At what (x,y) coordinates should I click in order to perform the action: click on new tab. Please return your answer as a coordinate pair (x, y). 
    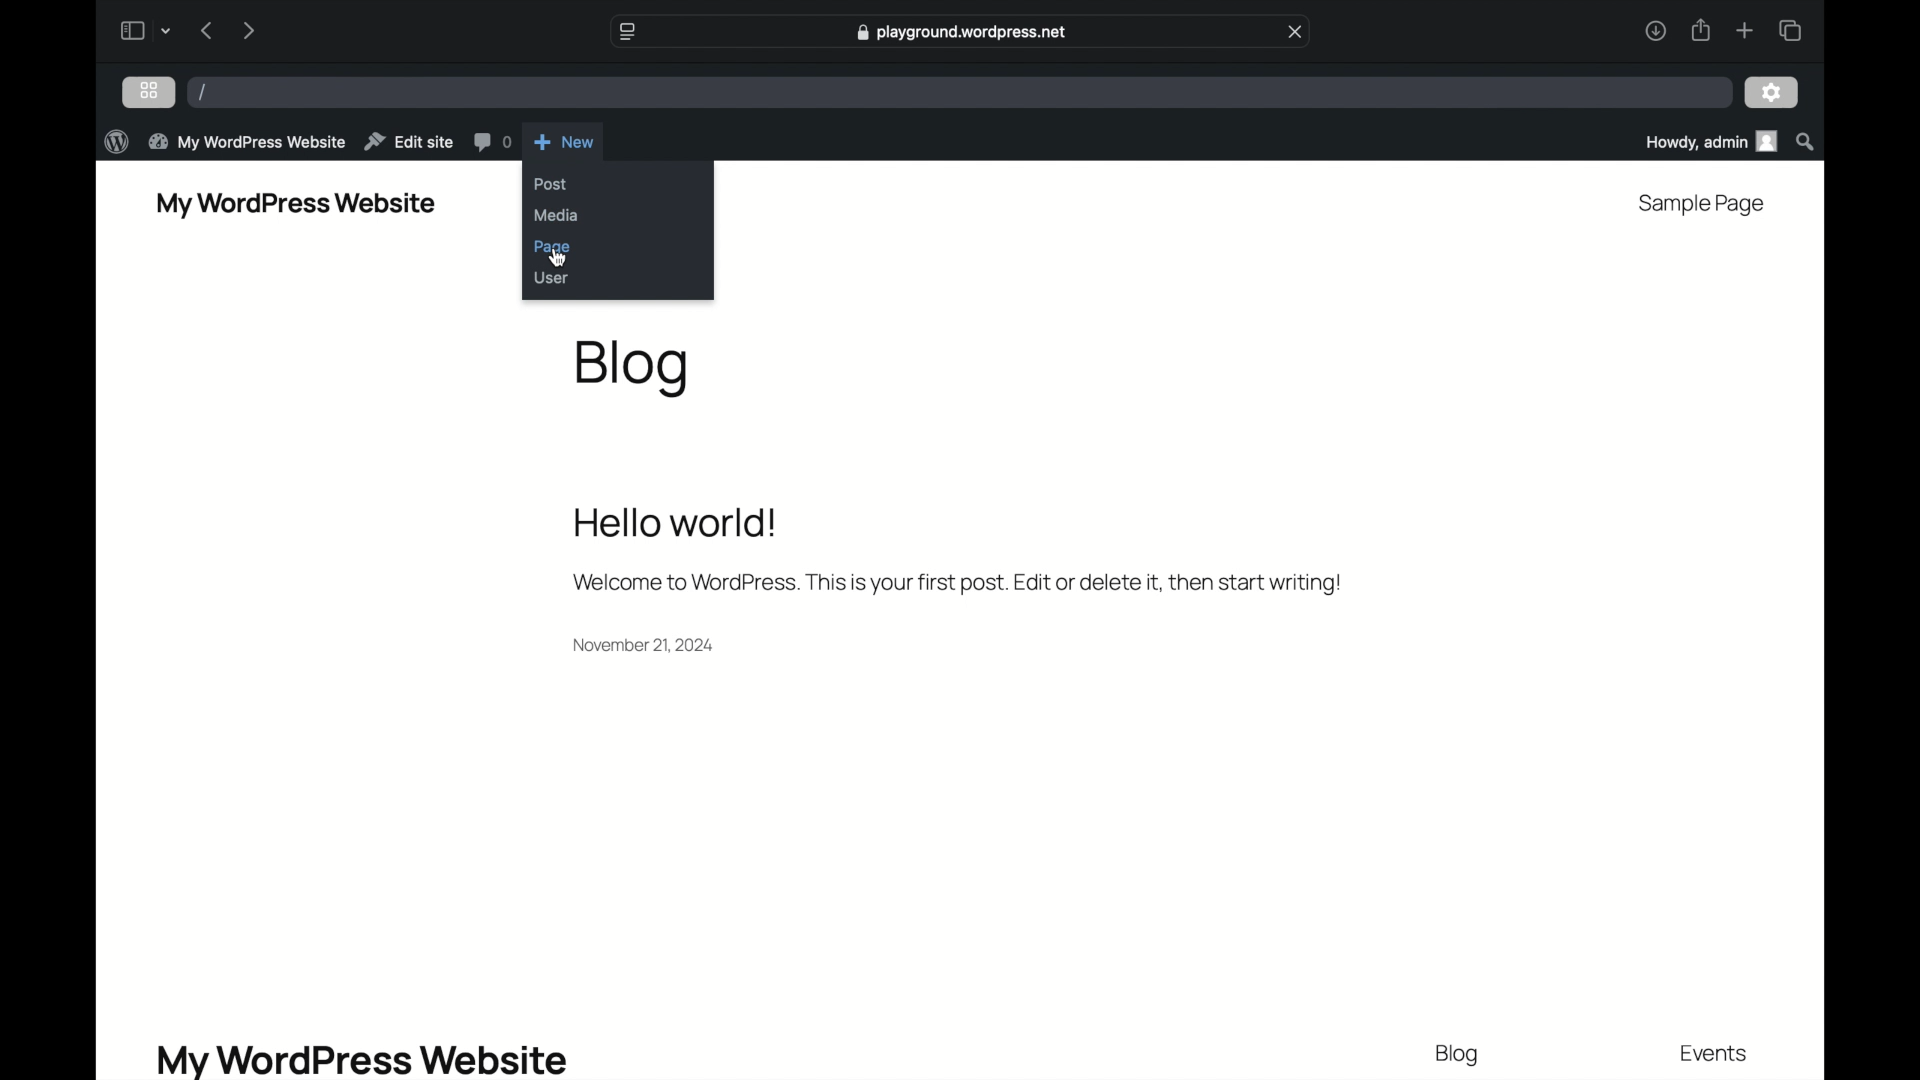
    Looking at the image, I should click on (1745, 30).